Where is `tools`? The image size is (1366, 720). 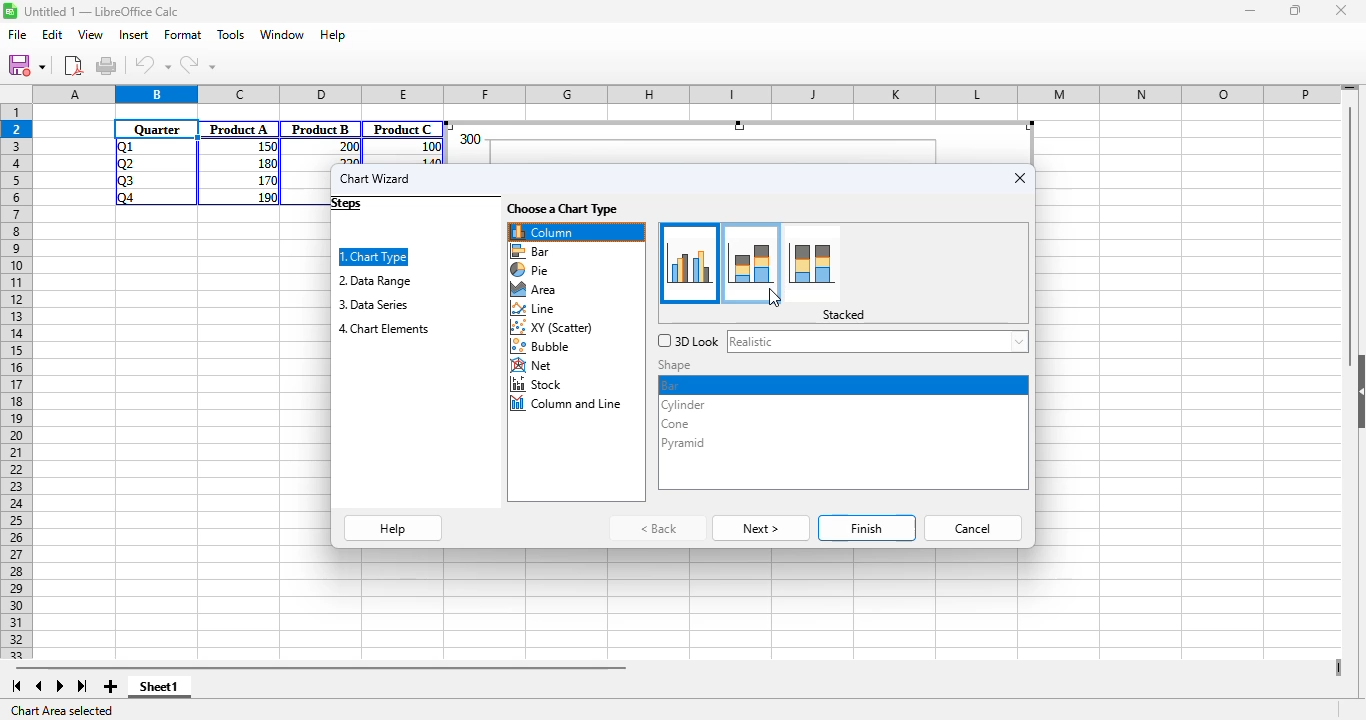
tools is located at coordinates (231, 34).